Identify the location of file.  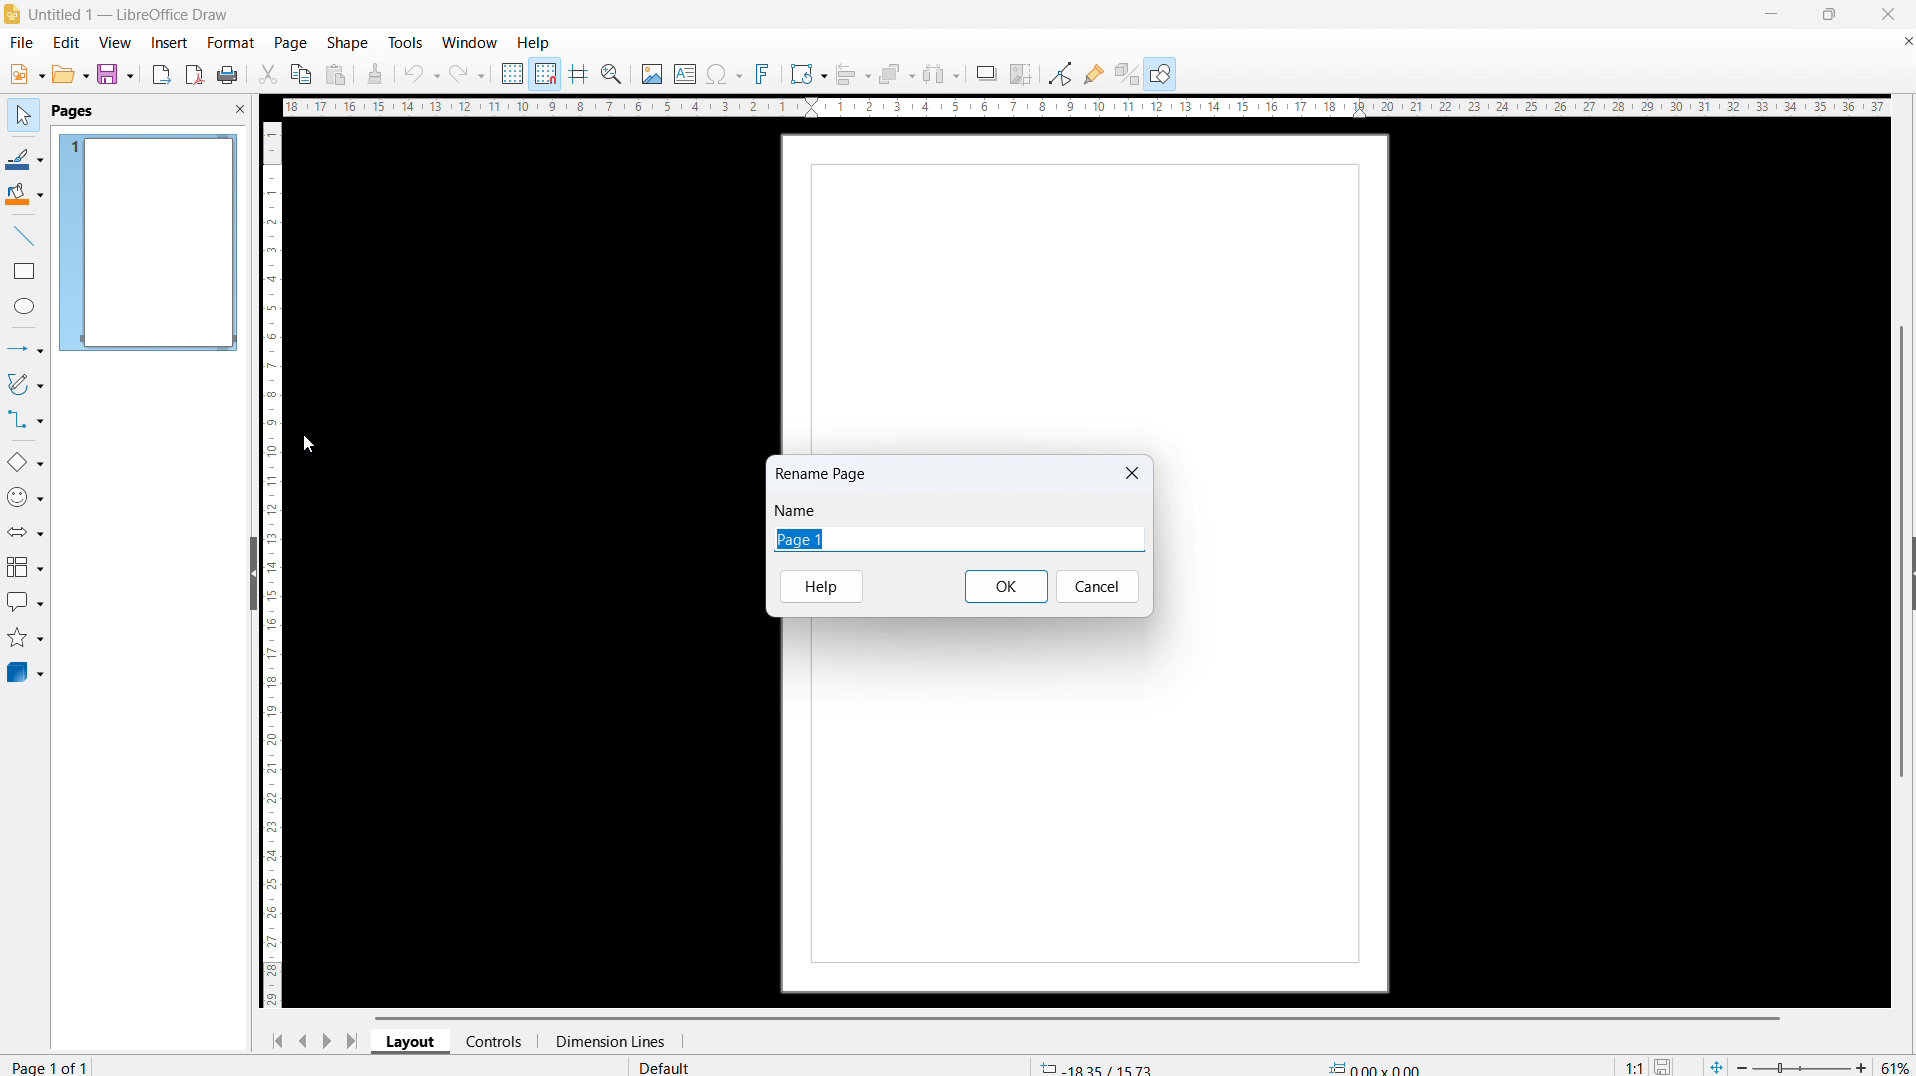
(22, 44).